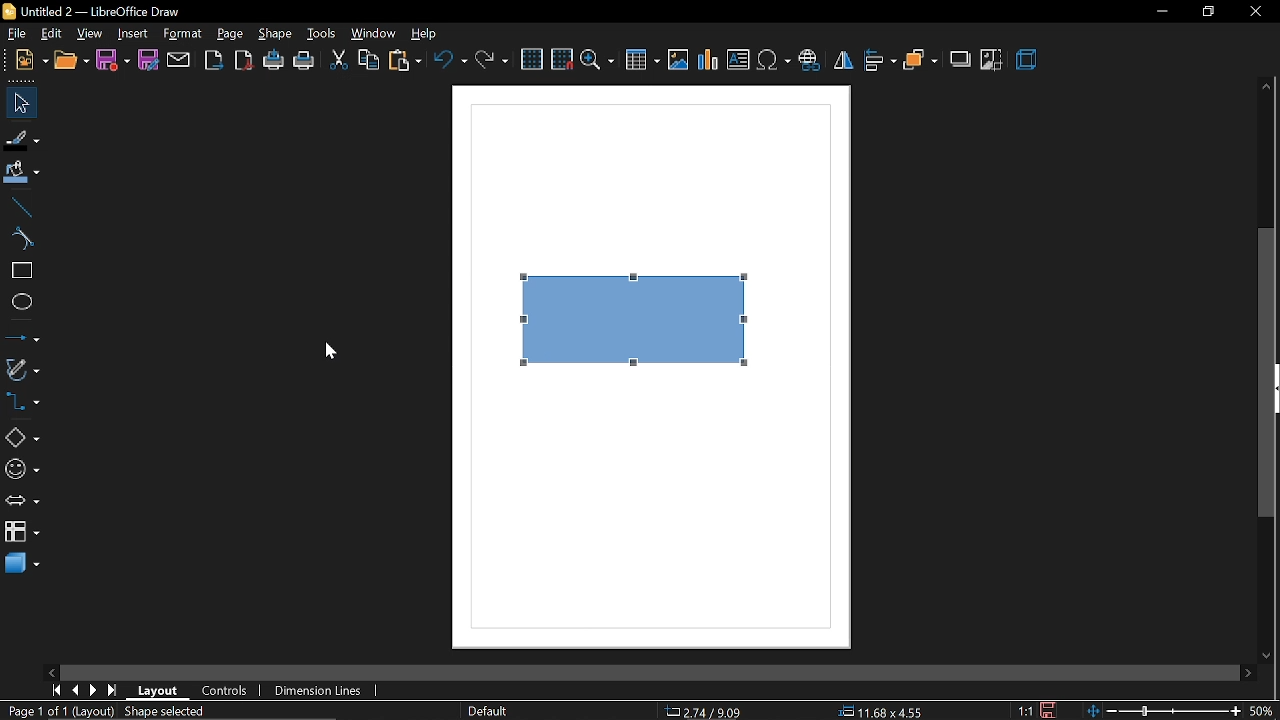  Describe the element at coordinates (182, 33) in the screenshot. I see `format` at that location.